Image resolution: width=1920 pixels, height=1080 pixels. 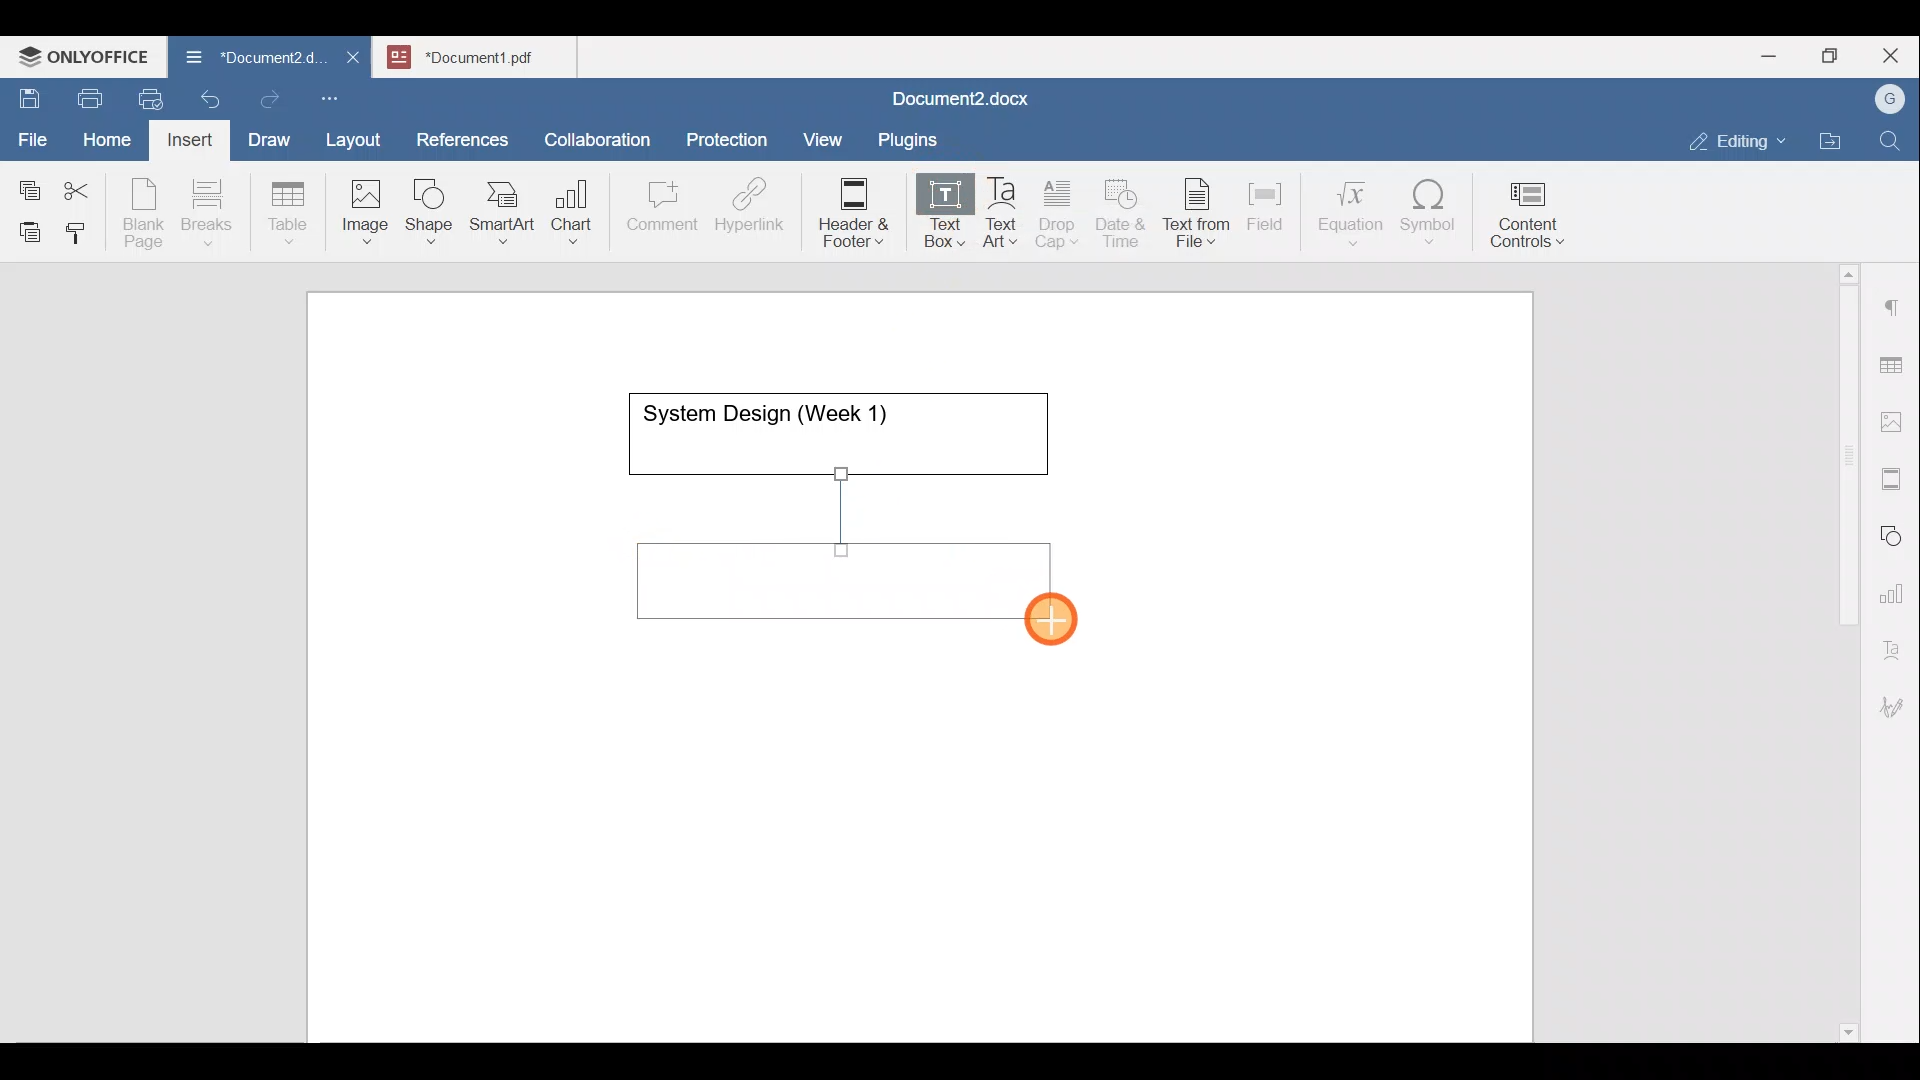 What do you see at coordinates (206, 96) in the screenshot?
I see `Undo` at bounding box center [206, 96].